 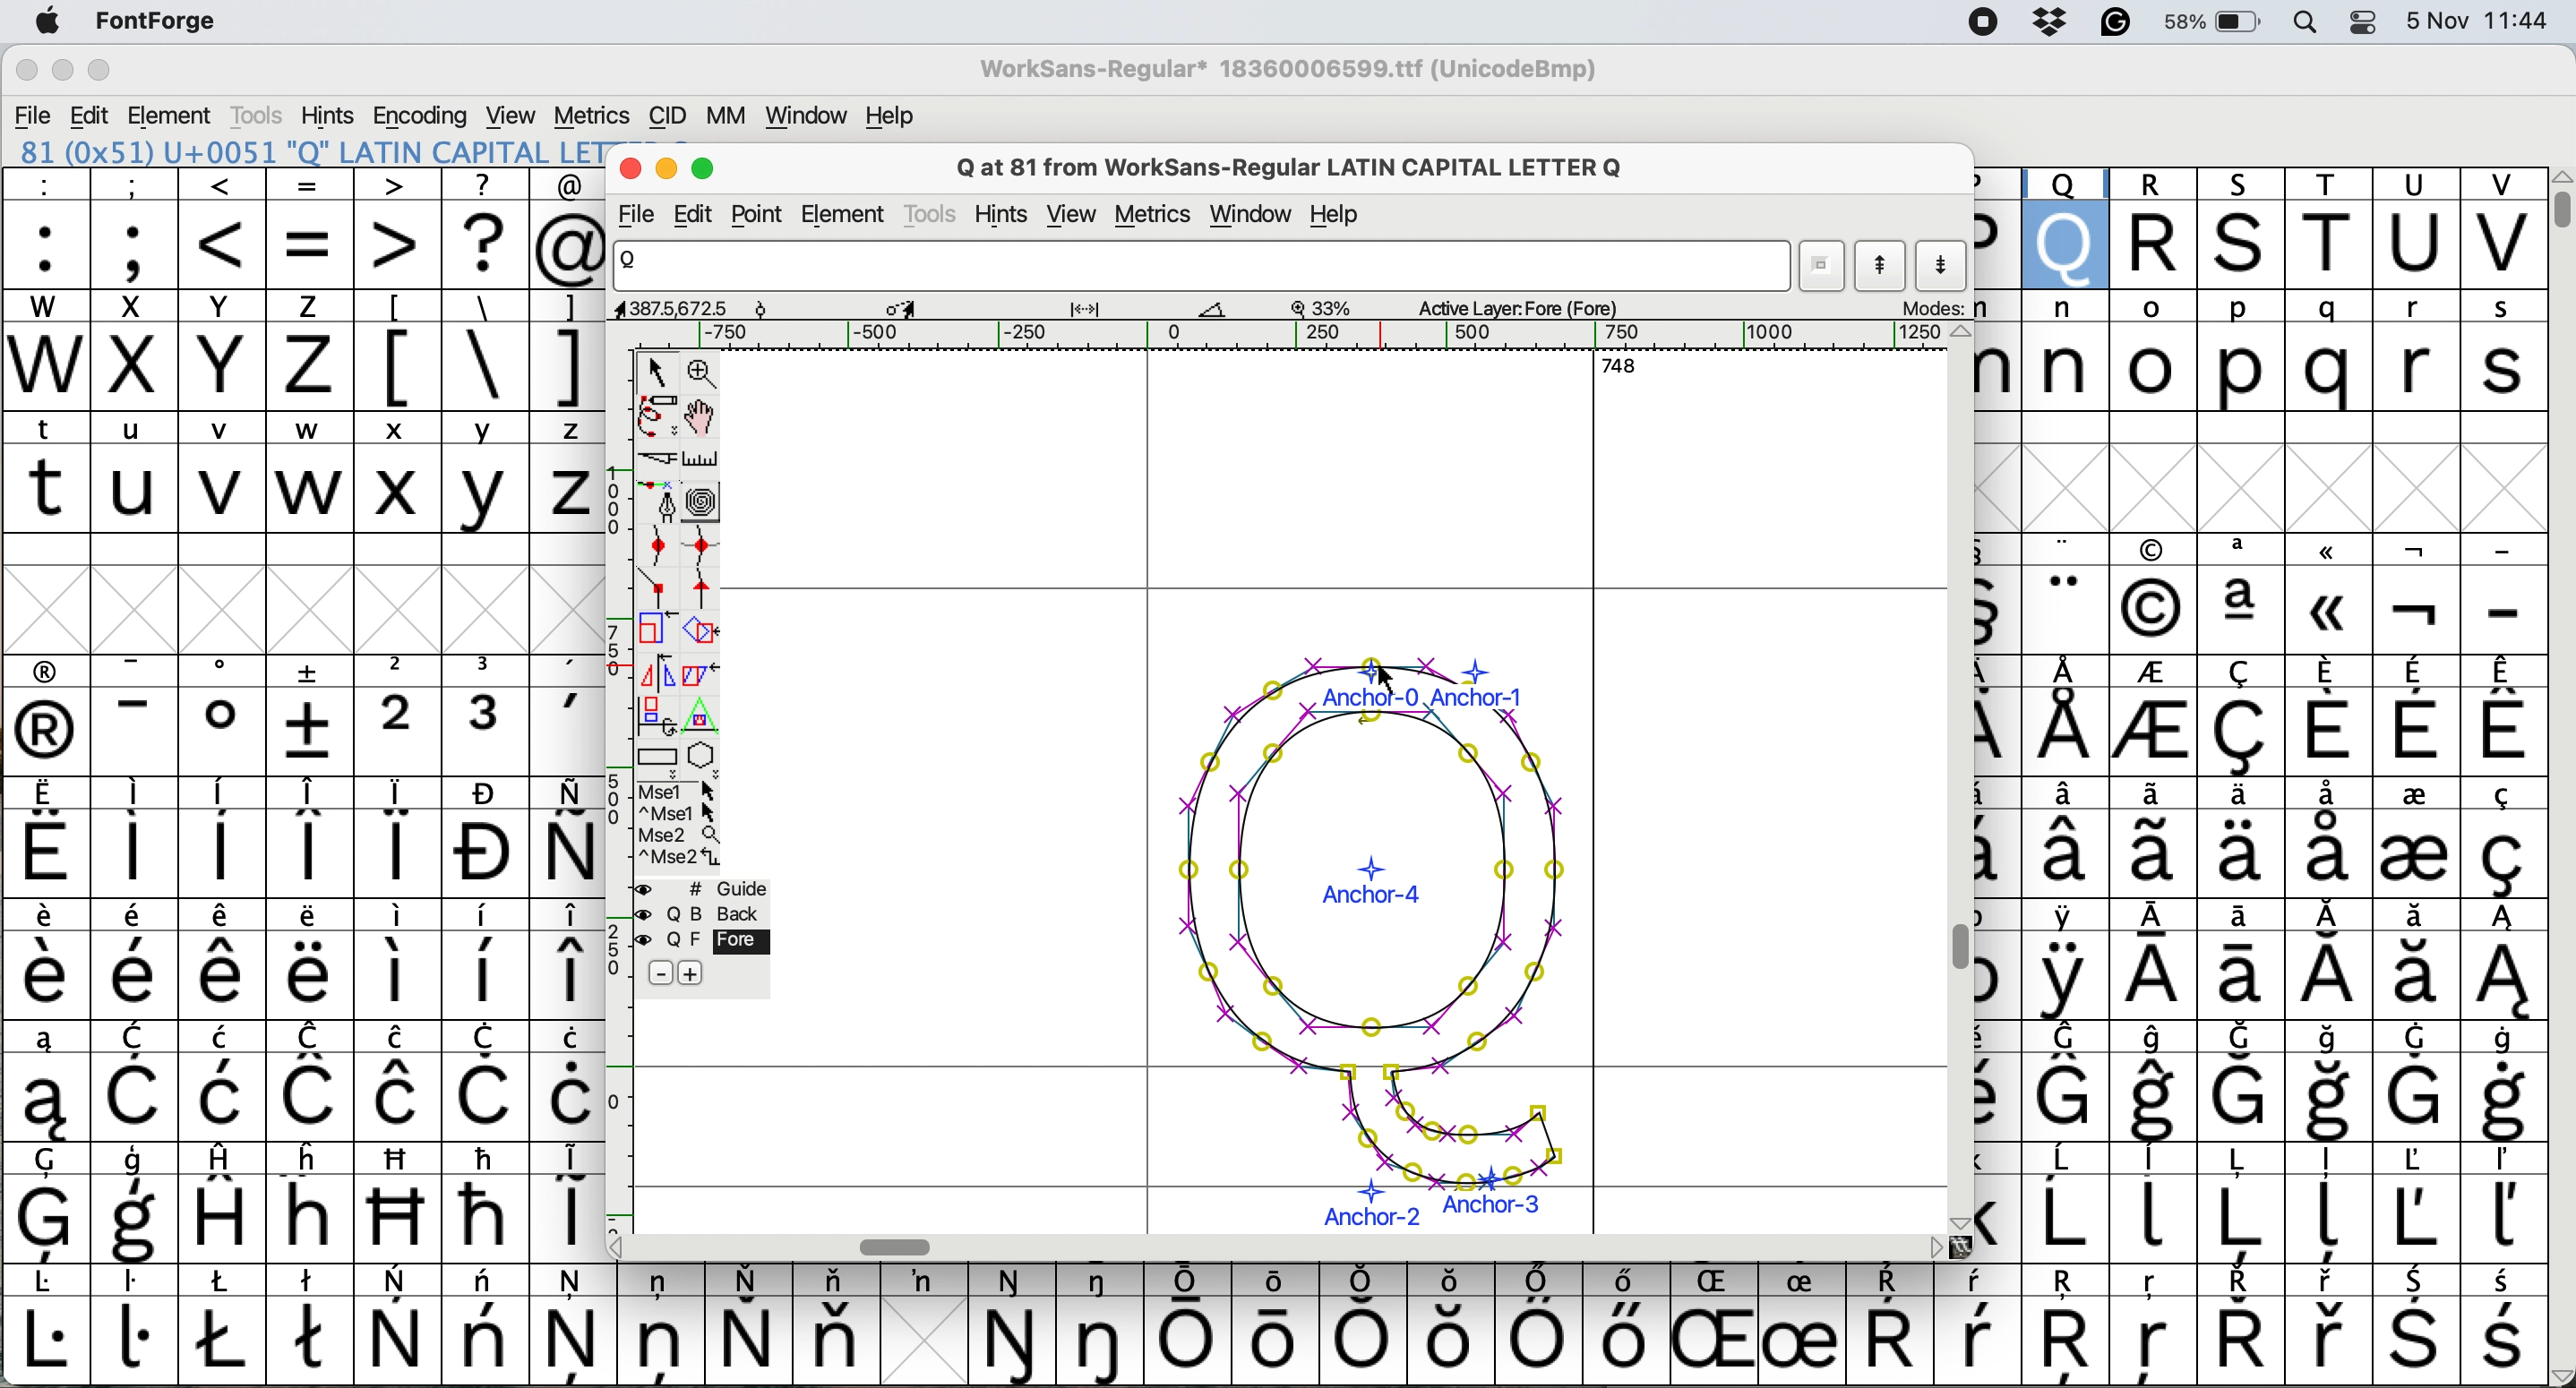 I want to click on add, so click(x=711, y=974).